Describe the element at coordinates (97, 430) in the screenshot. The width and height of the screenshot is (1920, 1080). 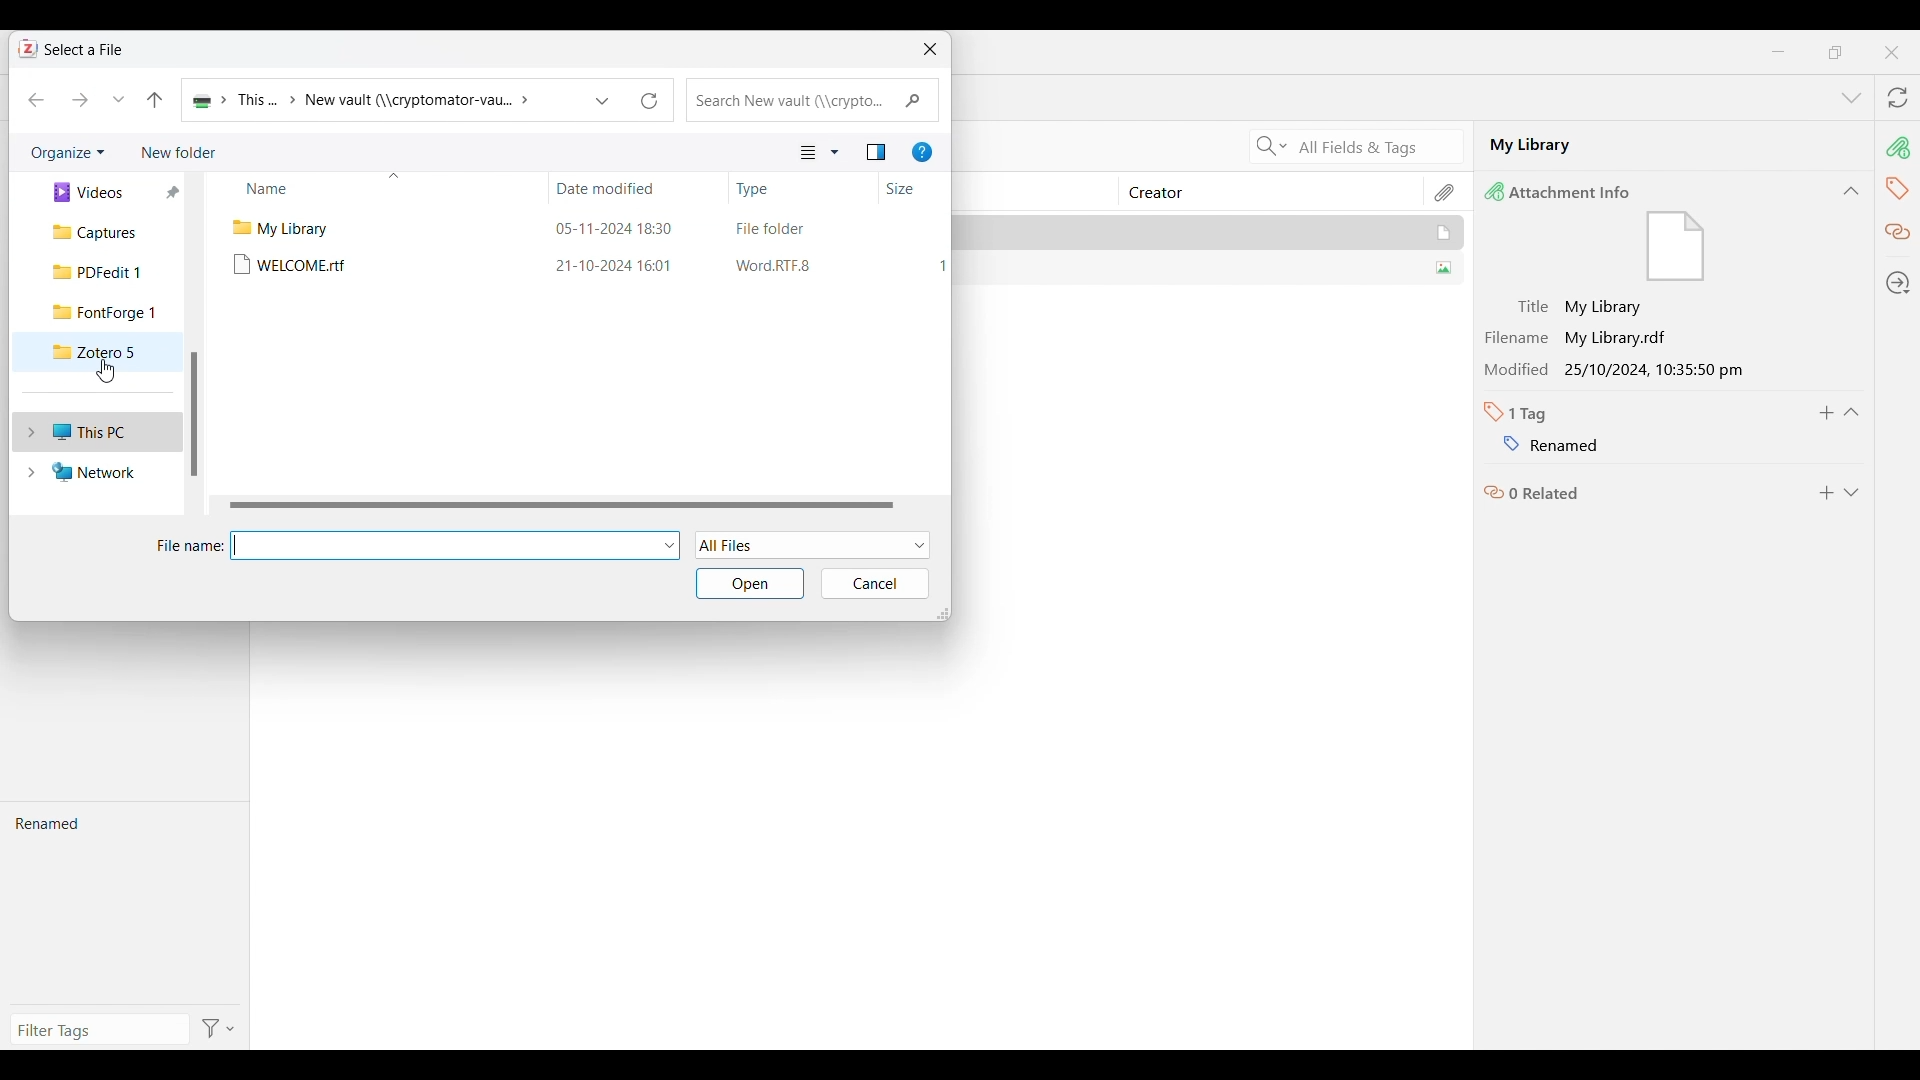
I see `This PC` at that location.